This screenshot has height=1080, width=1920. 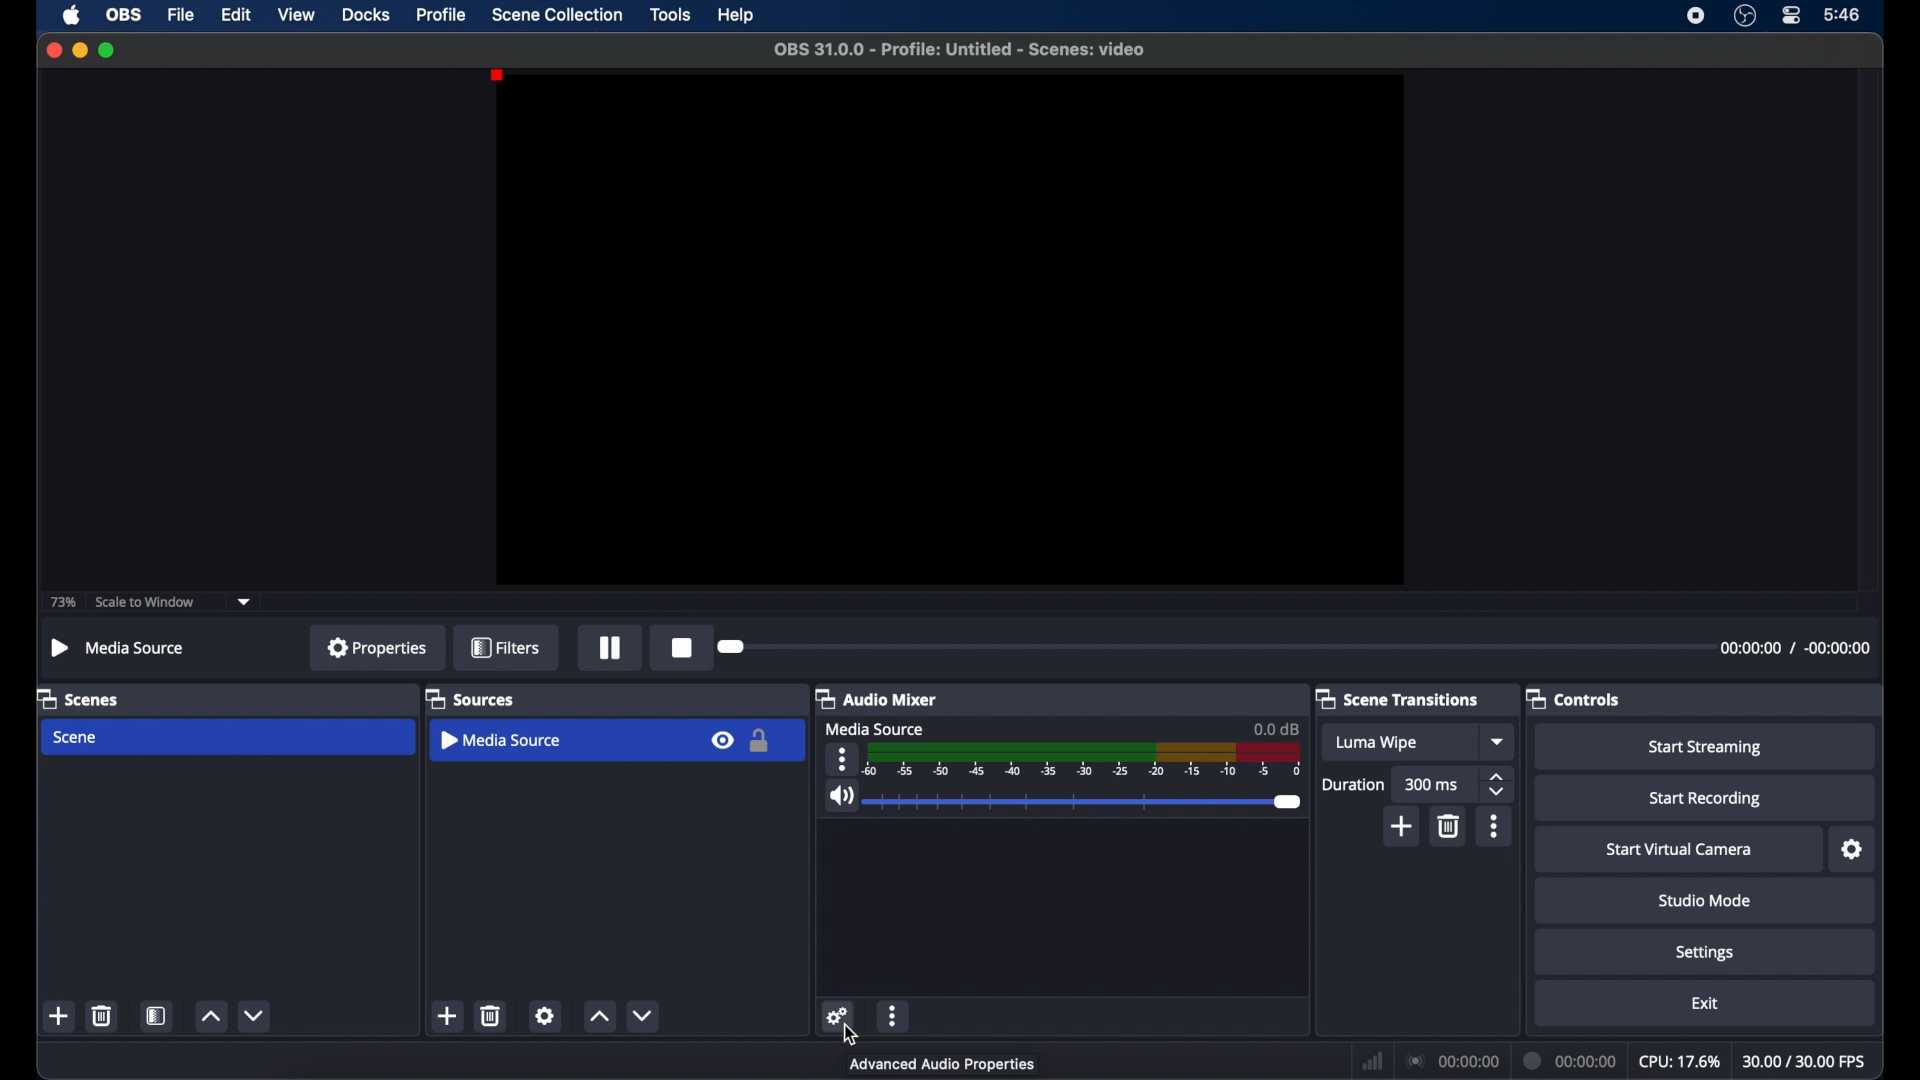 What do you see at coordinates (1496, 785) in the screenshot?
I see `stepper buttons` at bounding box center [1496, 785].